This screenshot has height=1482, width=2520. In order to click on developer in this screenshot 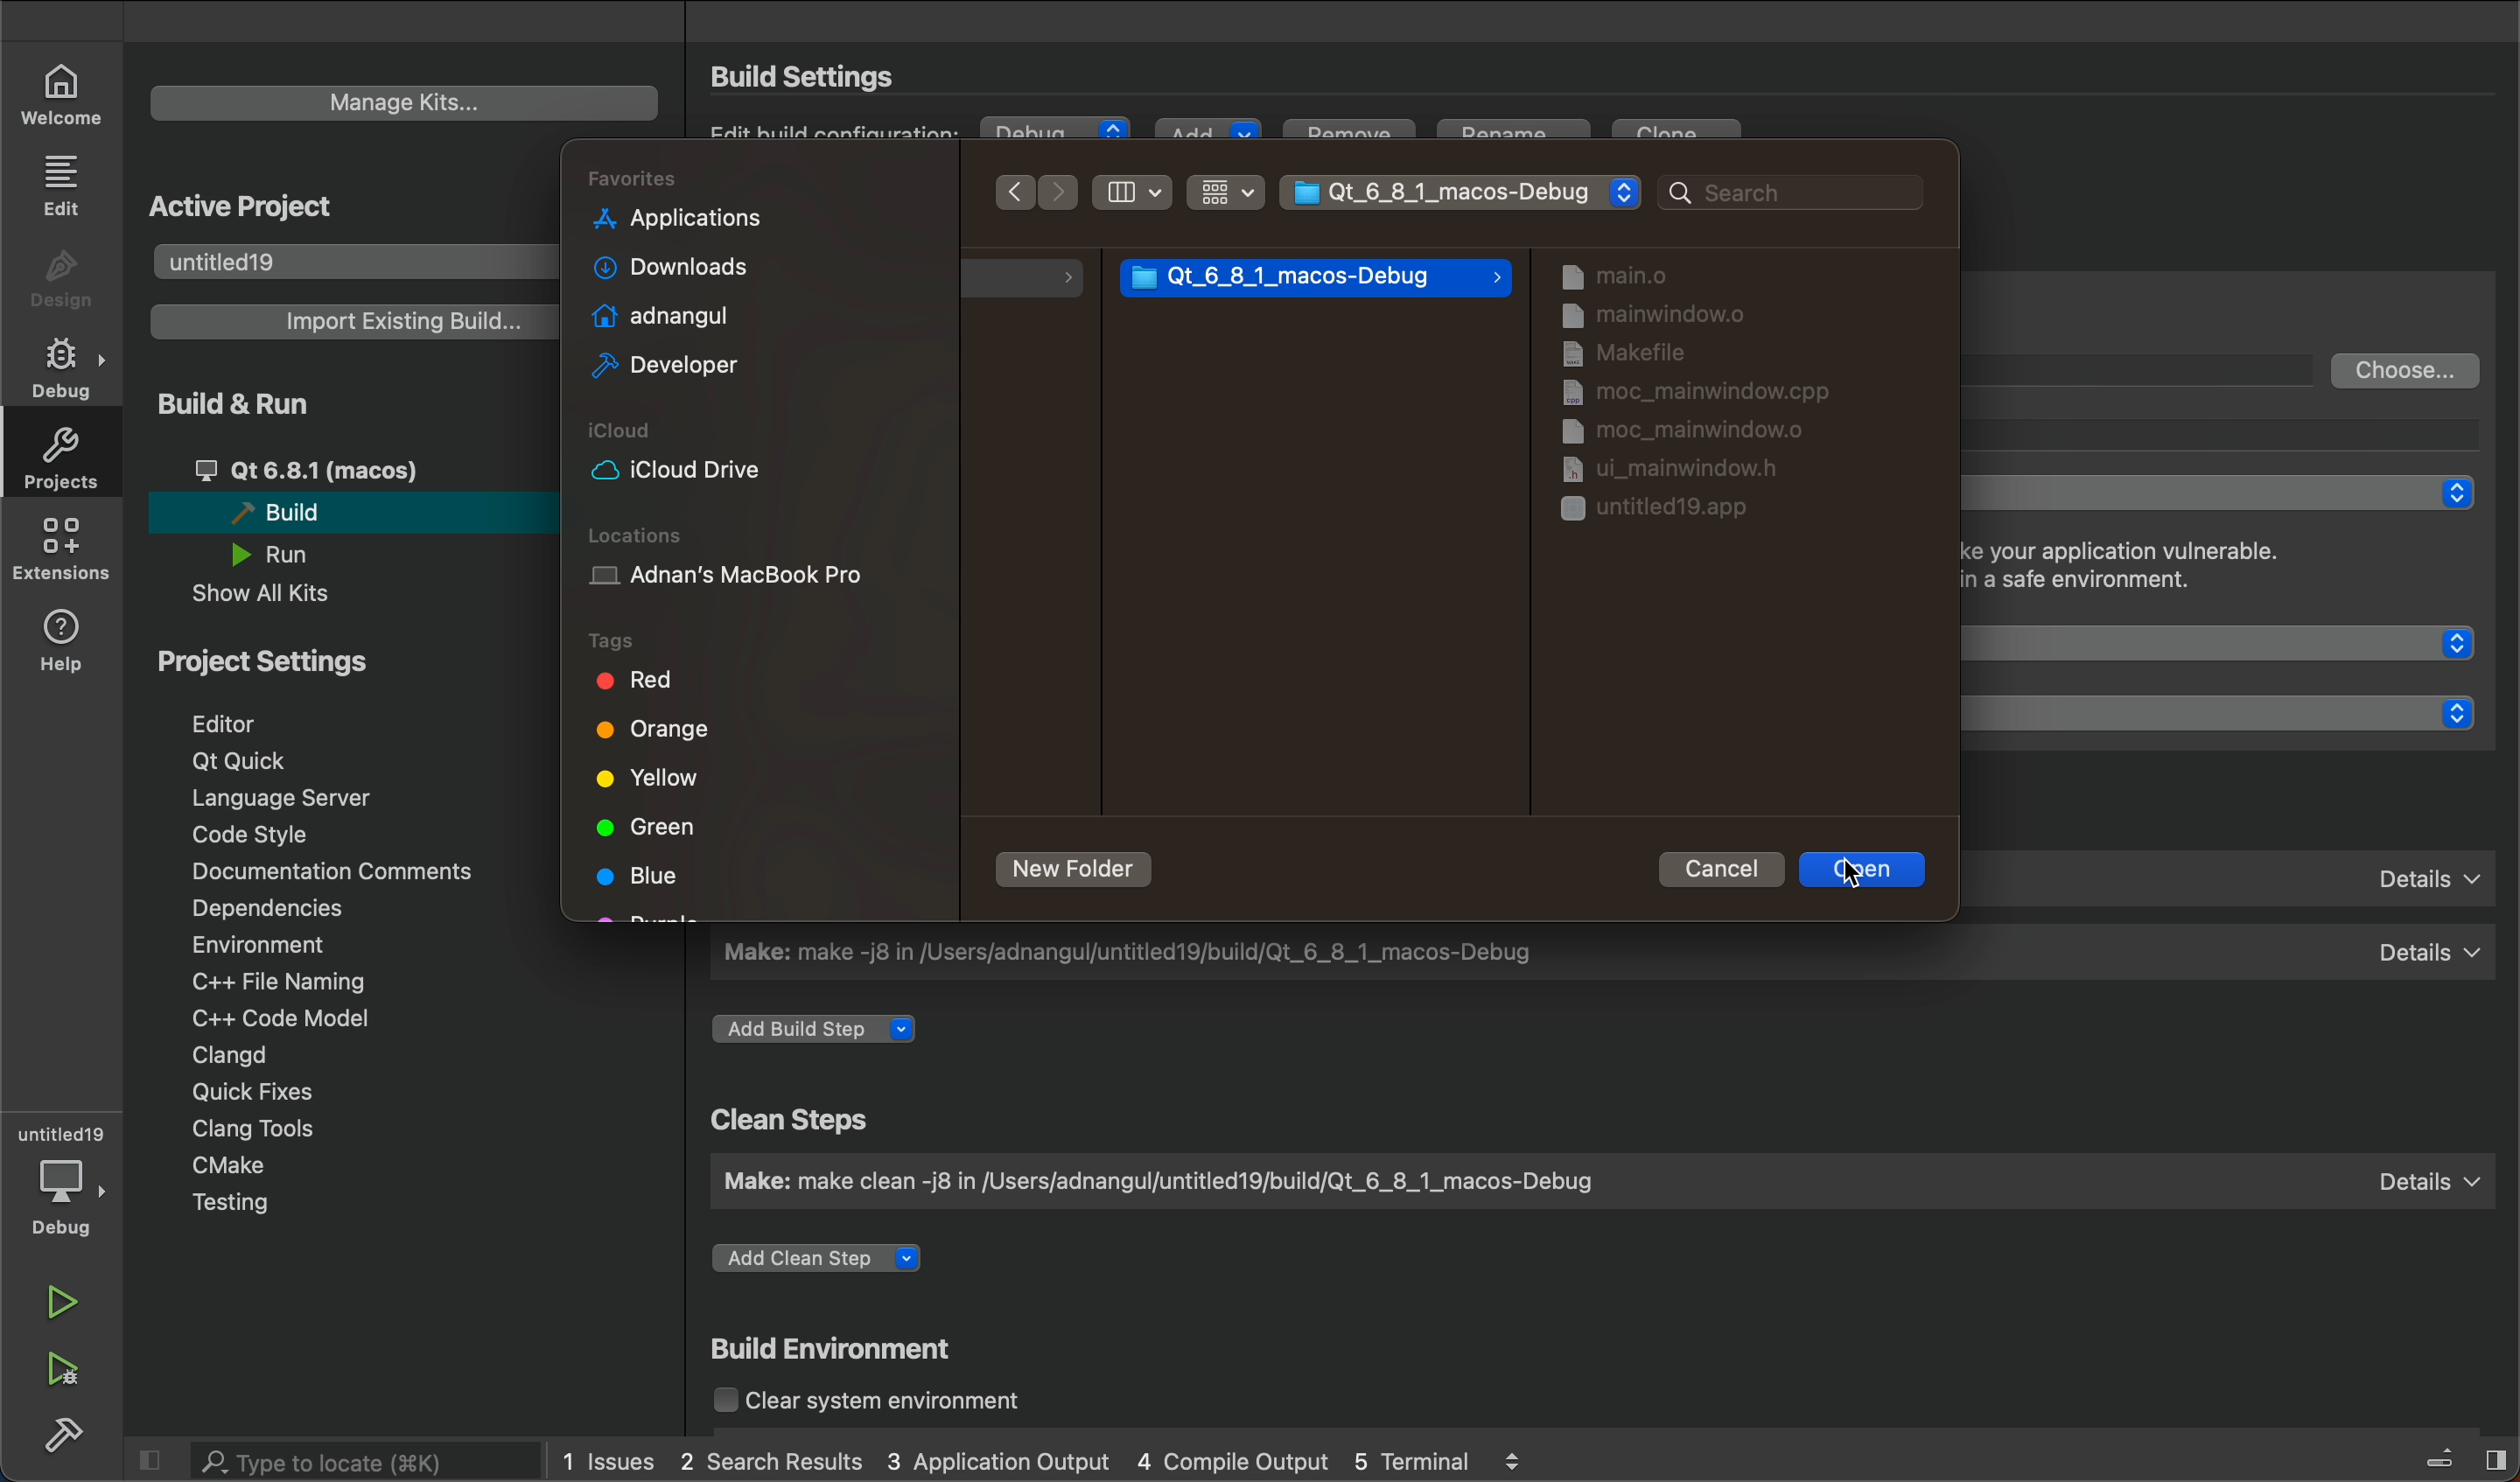, I will do `click(659, 367)`.